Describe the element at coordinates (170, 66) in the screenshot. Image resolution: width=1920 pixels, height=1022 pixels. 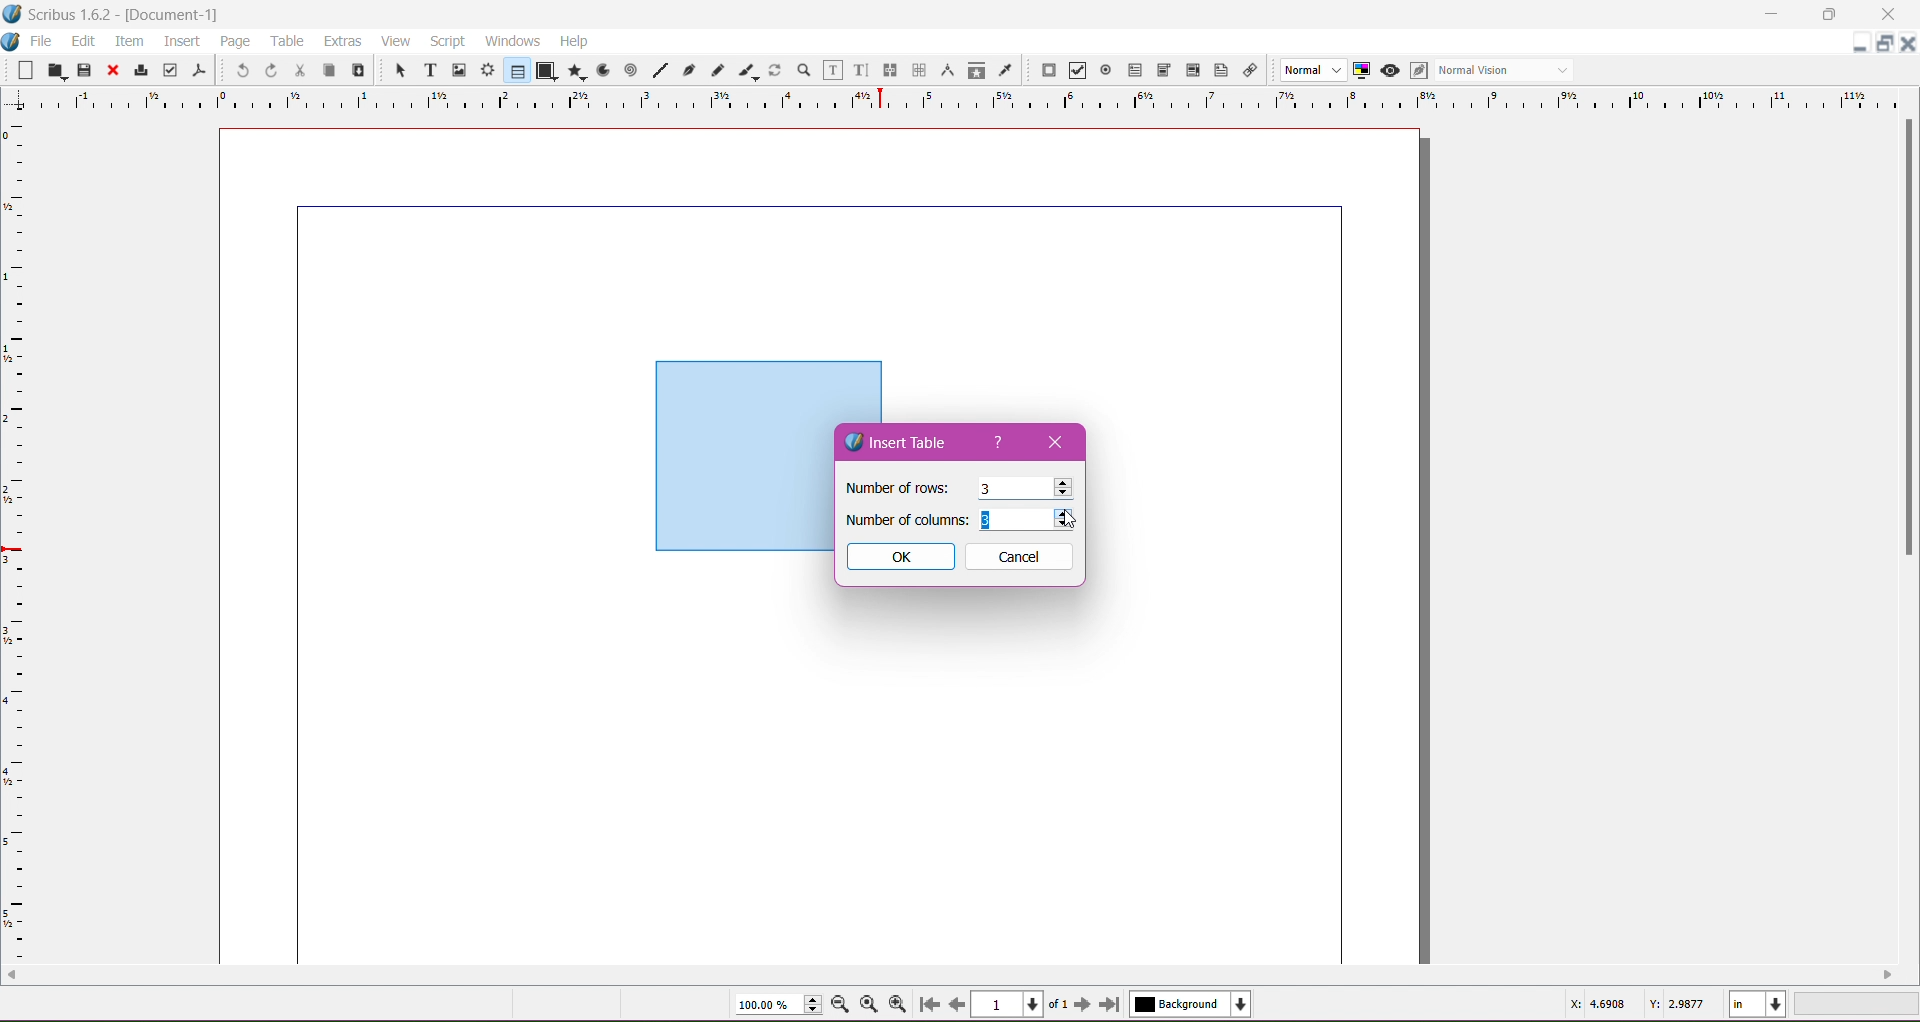
I see `Preflight Verifier` at that location.